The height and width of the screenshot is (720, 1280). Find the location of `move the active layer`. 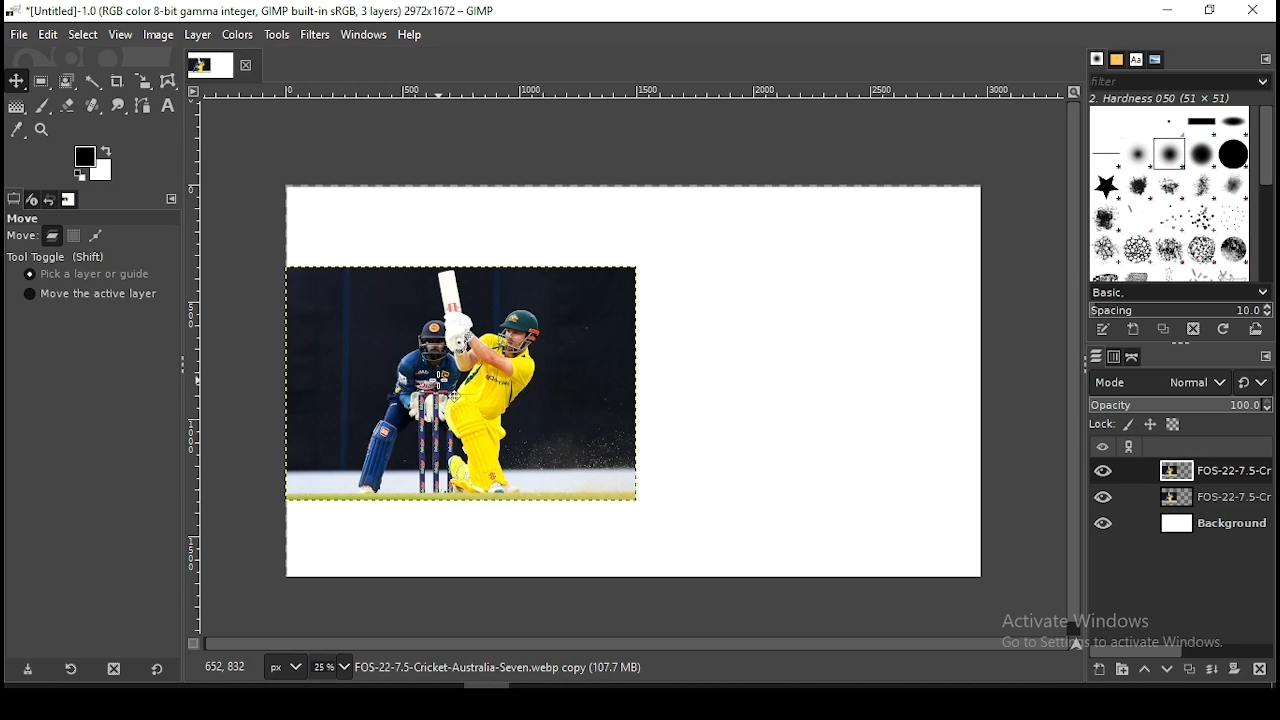

move the active layer is located at coordinates (88, 294).